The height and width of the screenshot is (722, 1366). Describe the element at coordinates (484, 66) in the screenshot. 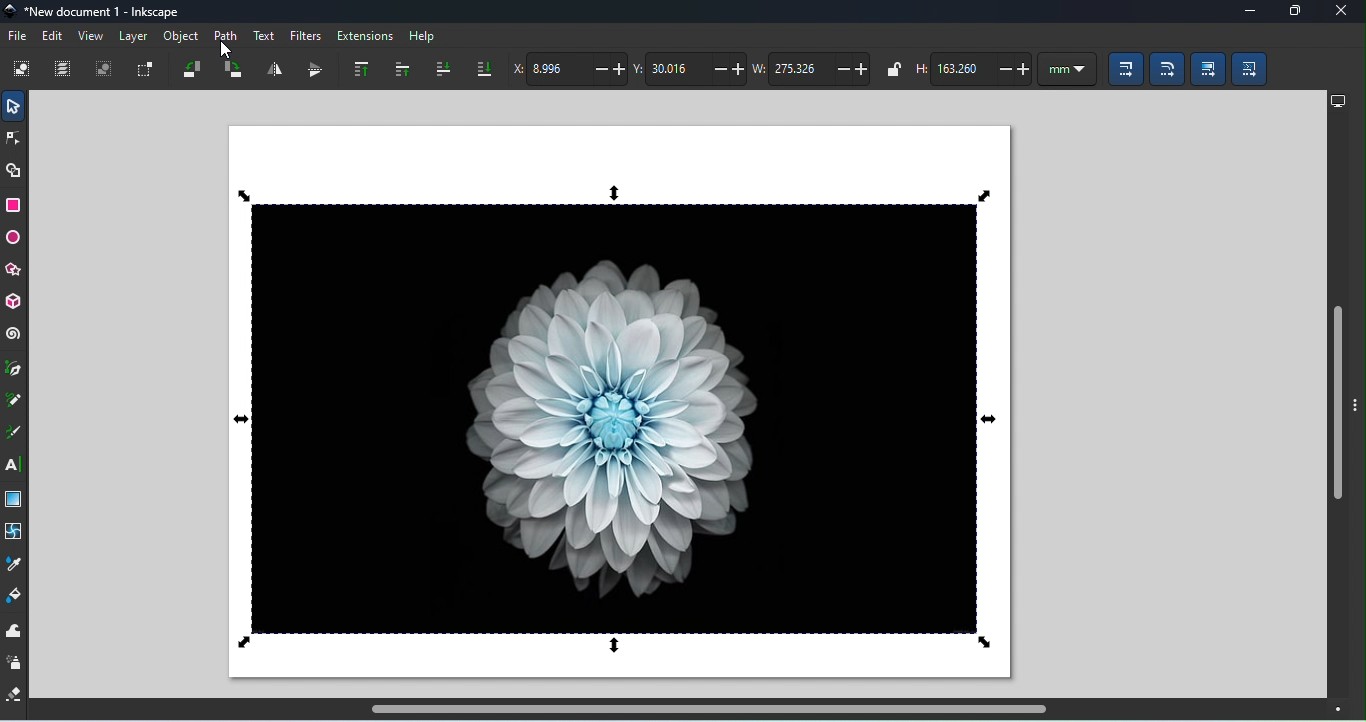

I see `Lower selection to bottom` at that location.